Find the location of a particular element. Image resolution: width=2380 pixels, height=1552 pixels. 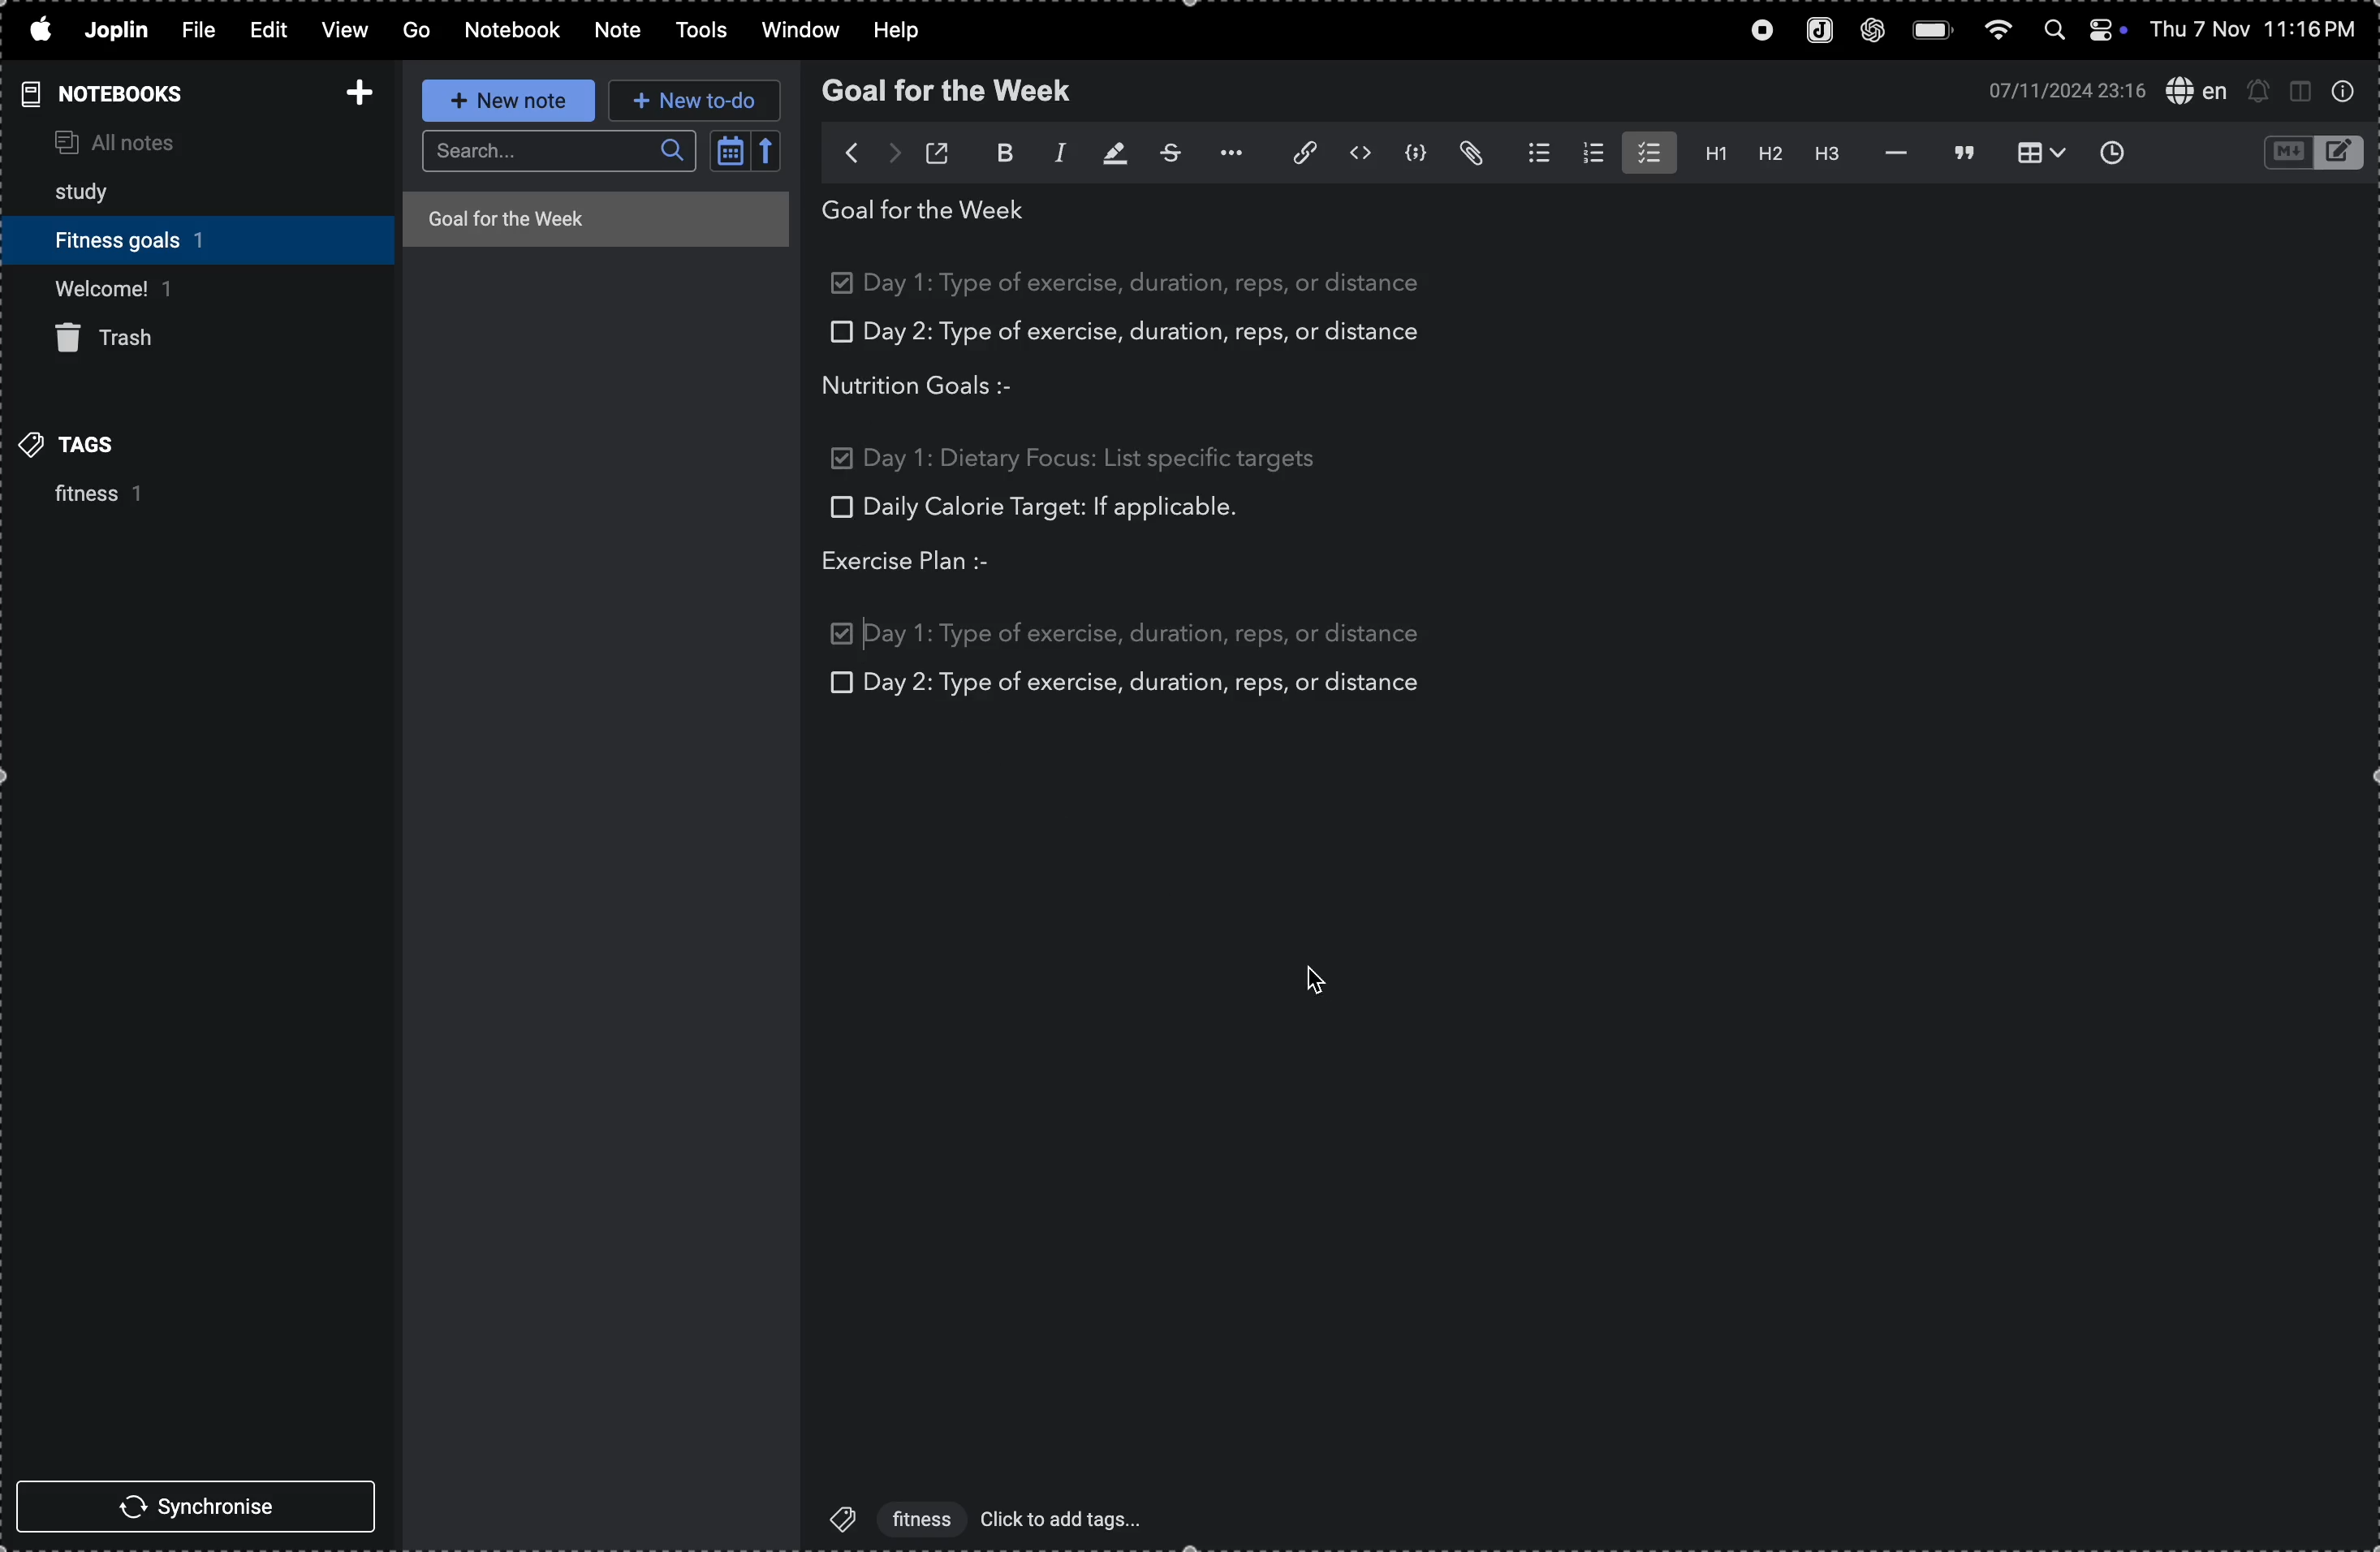

cursor is located at coordinates (1329, 984).